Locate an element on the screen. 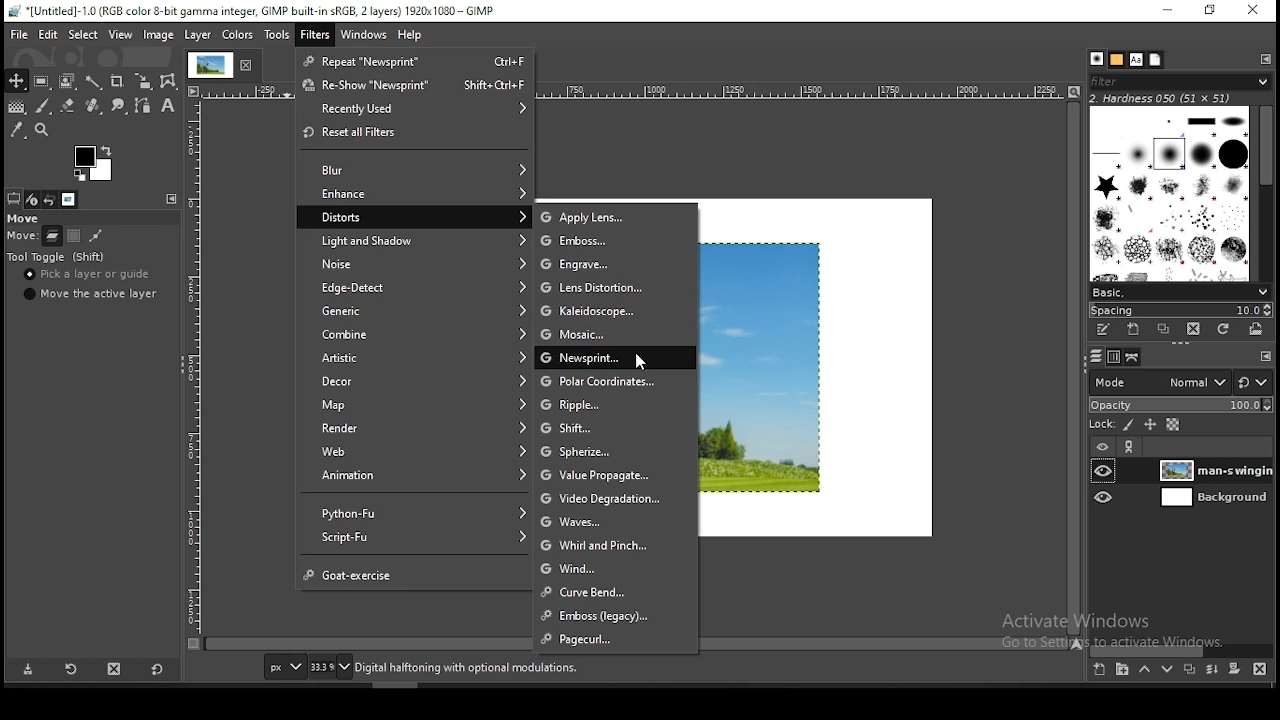 Image resolution: width=1280 pixels, height=720 pixels. shift is located at coordinates (613, 428).